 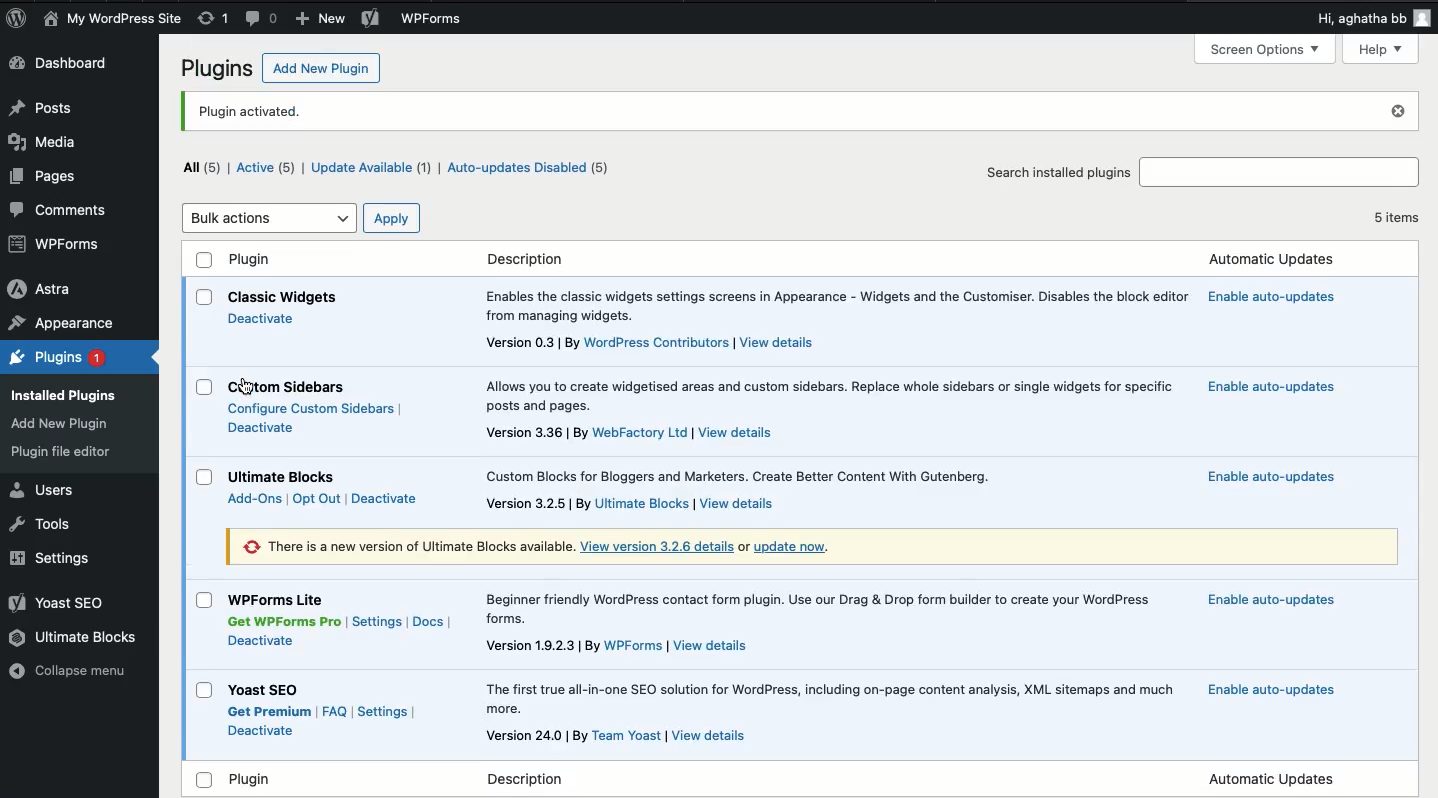 I want to click on Deactivate, so click(x=386, y=499).